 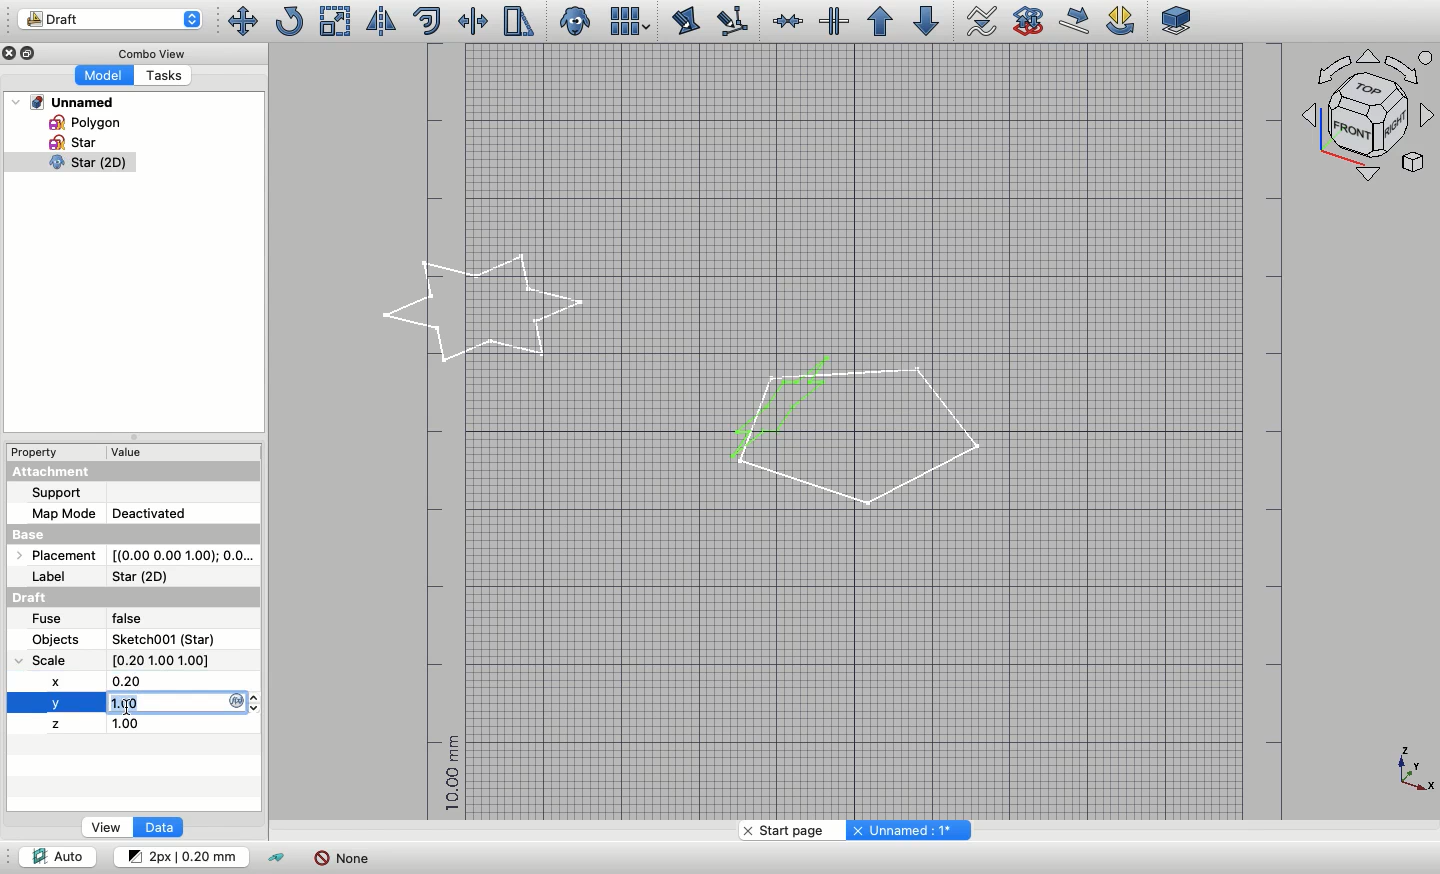 I want to click on Scale, so click(x=53, y=660).